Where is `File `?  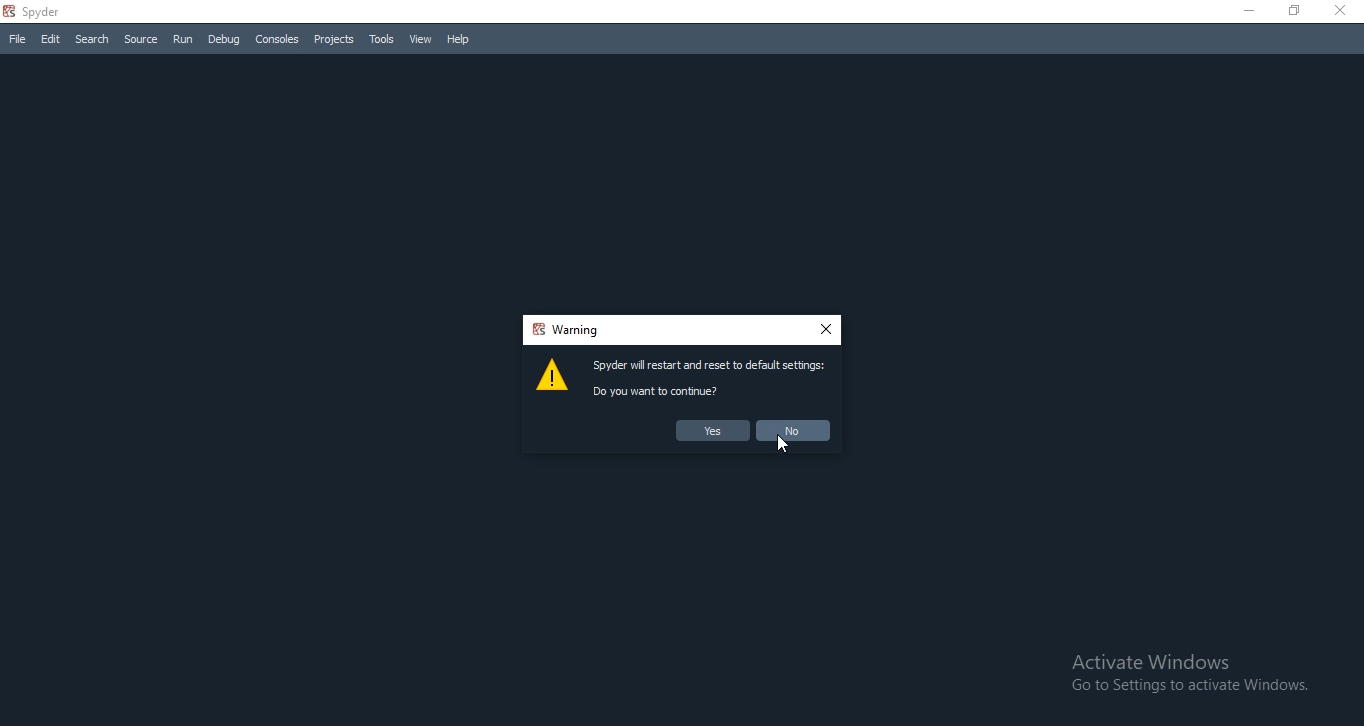 File  is located at coordinates (17, 39).